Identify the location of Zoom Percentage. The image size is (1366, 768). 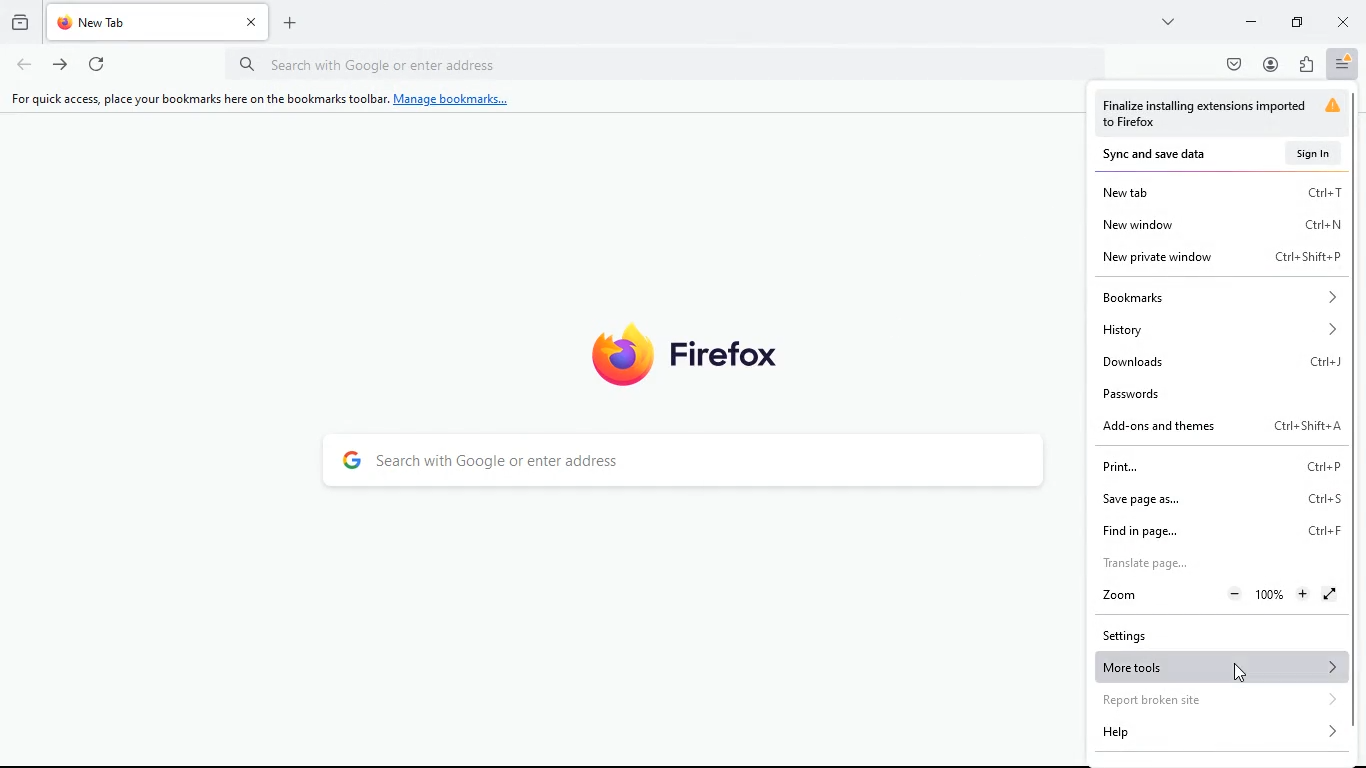
(1270, 594).